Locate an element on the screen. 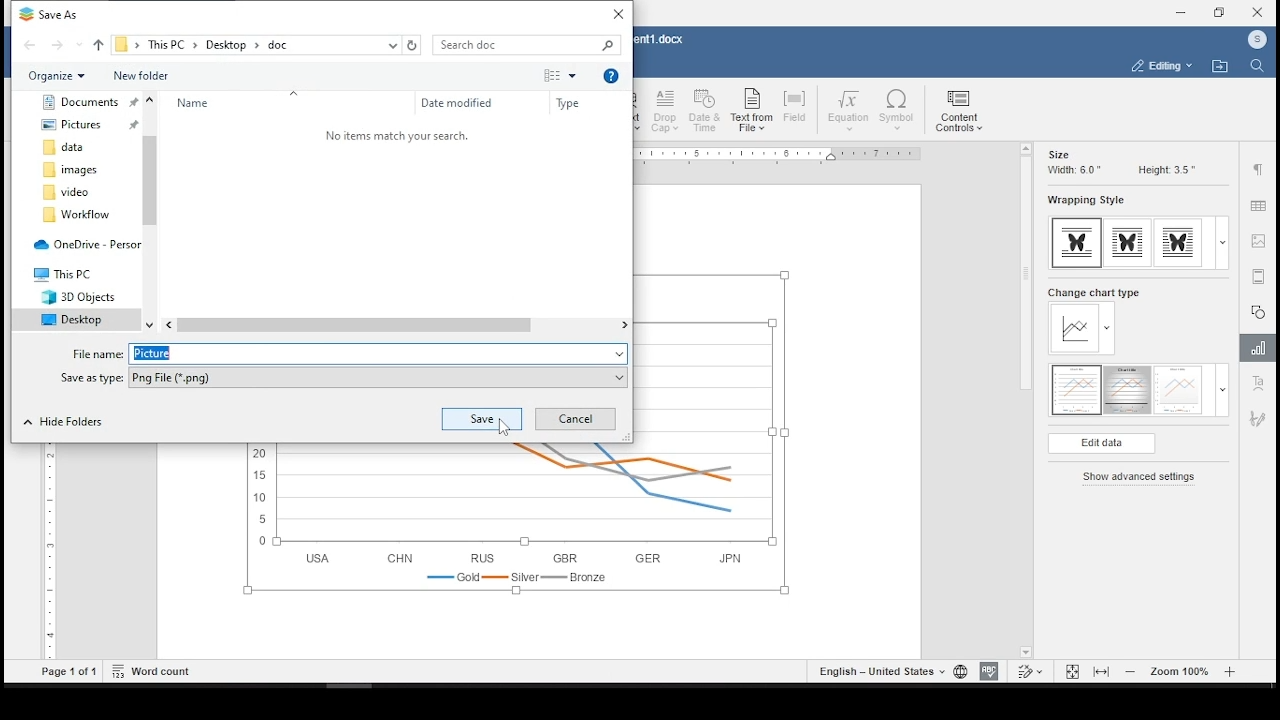 The image size is (1280, 720). Document3.docx is located at coordinates (662, 40).